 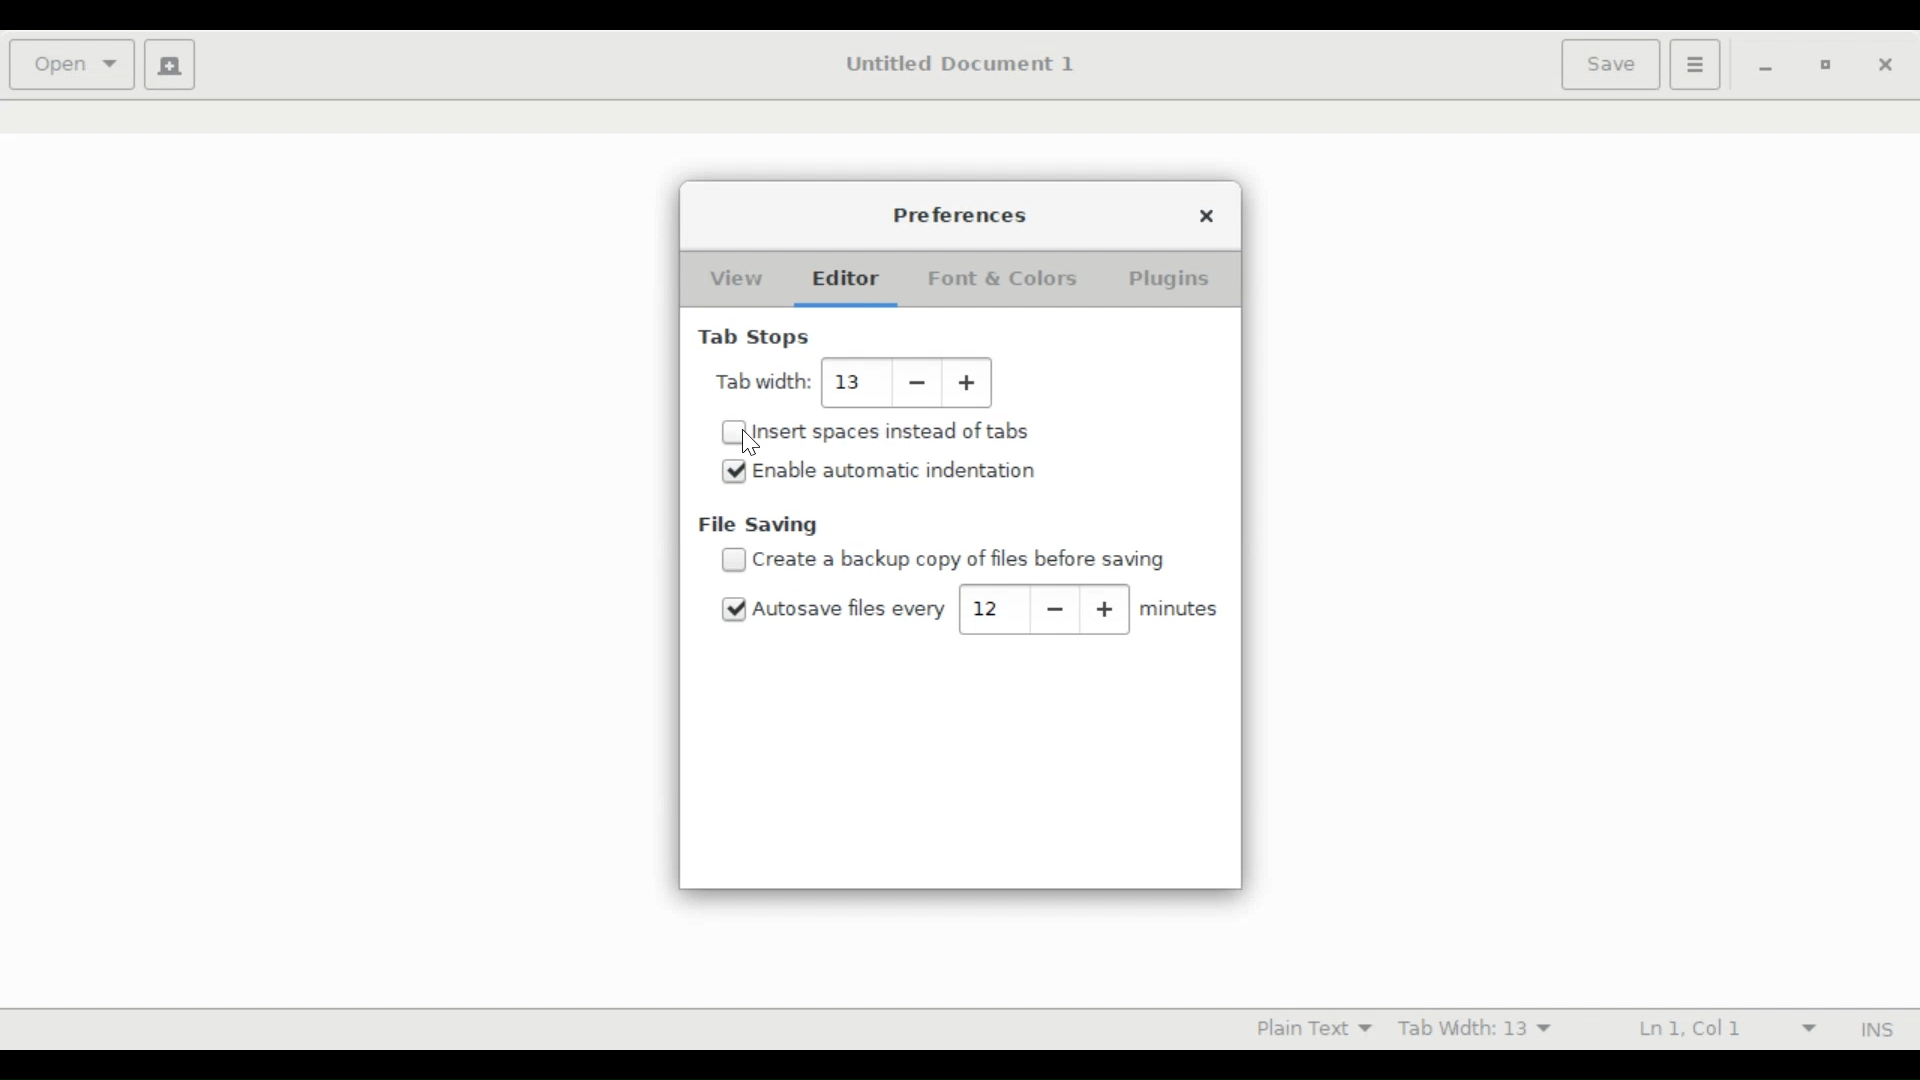 I want to click on Ln 1 Col 1, so click(x=1725, y=1030).